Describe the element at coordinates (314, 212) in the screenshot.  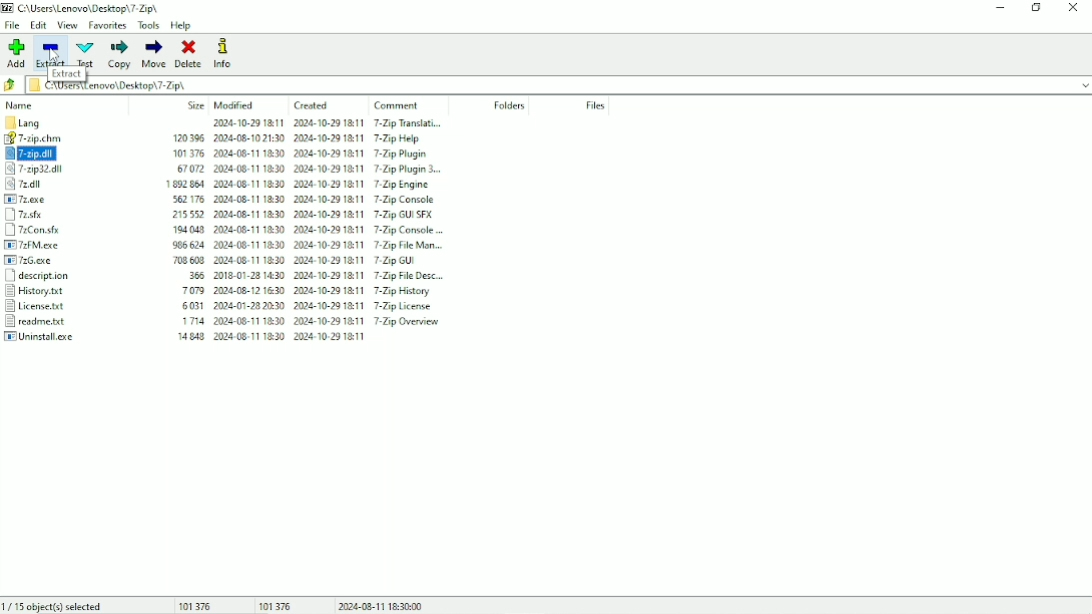
I see `S42 ERY WANE. 111830 MOLI 1211 T.Tie CAE SEY` at that location.